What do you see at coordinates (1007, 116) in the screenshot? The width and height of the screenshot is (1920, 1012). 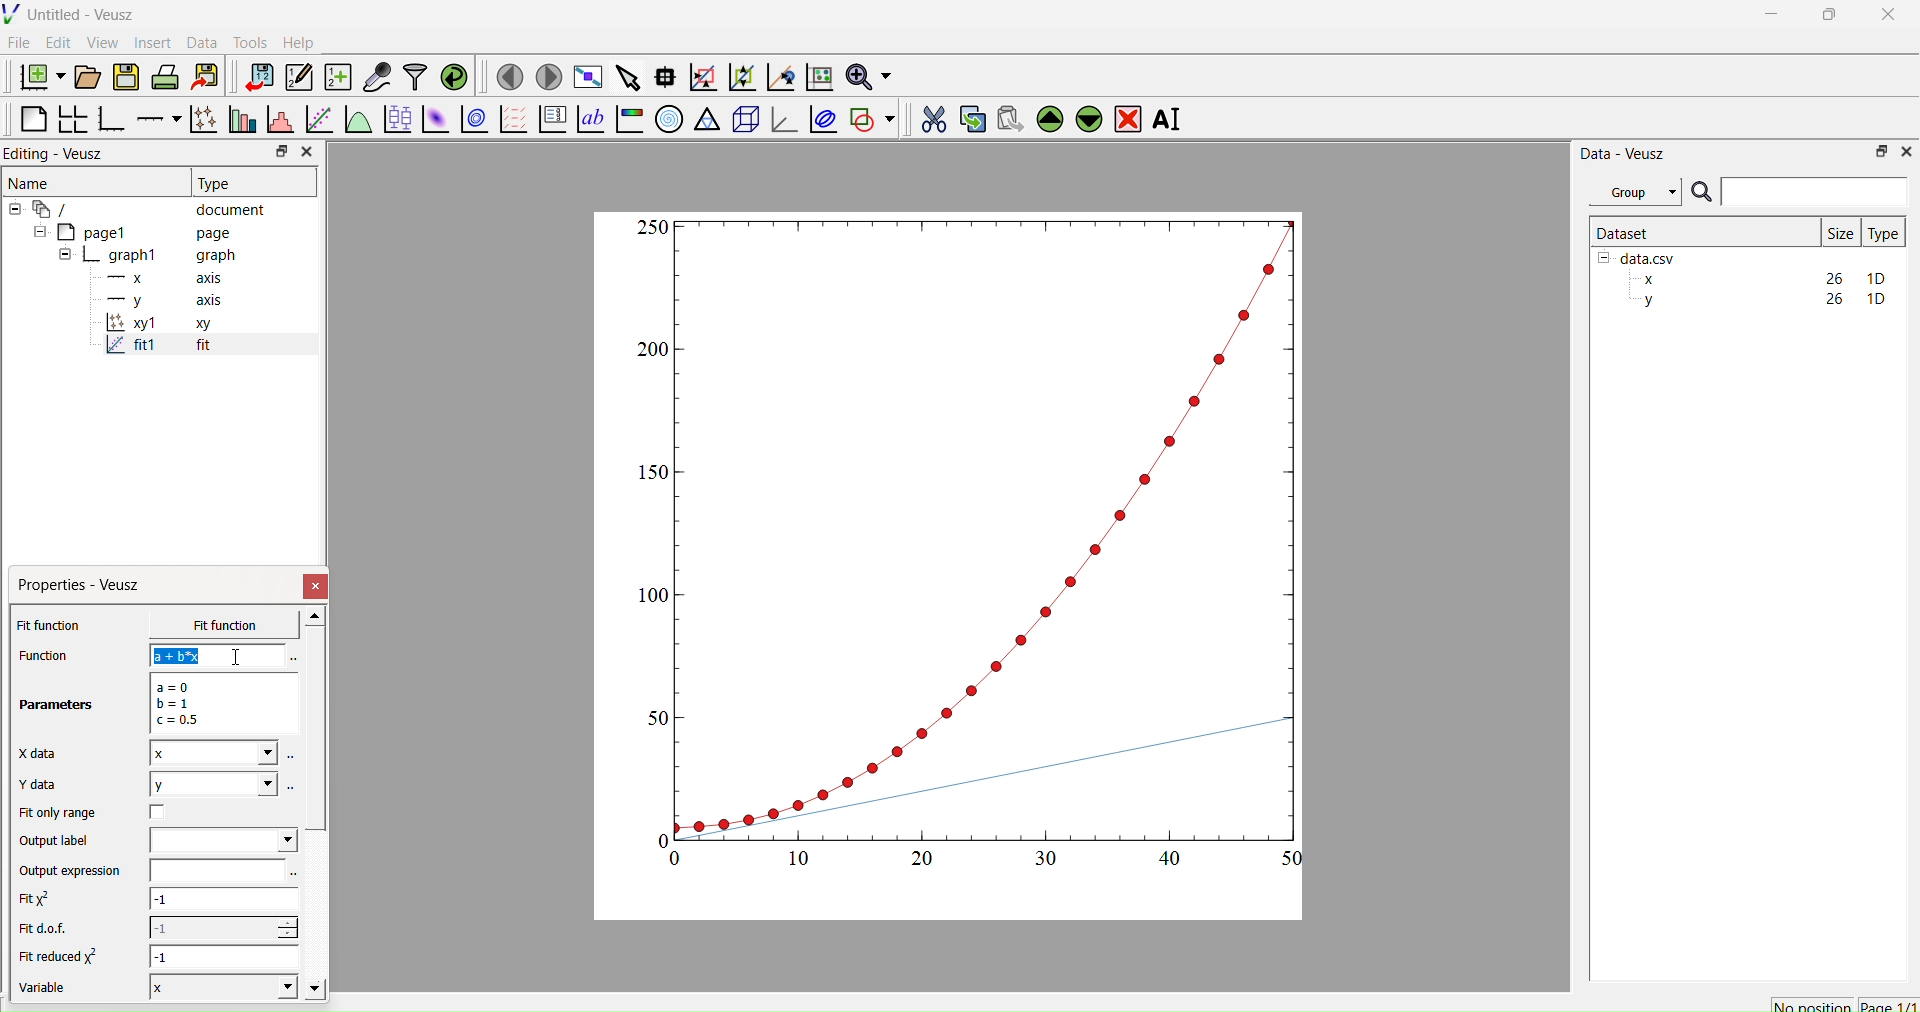 I see `Paste` at bounding box center [1007, 116].